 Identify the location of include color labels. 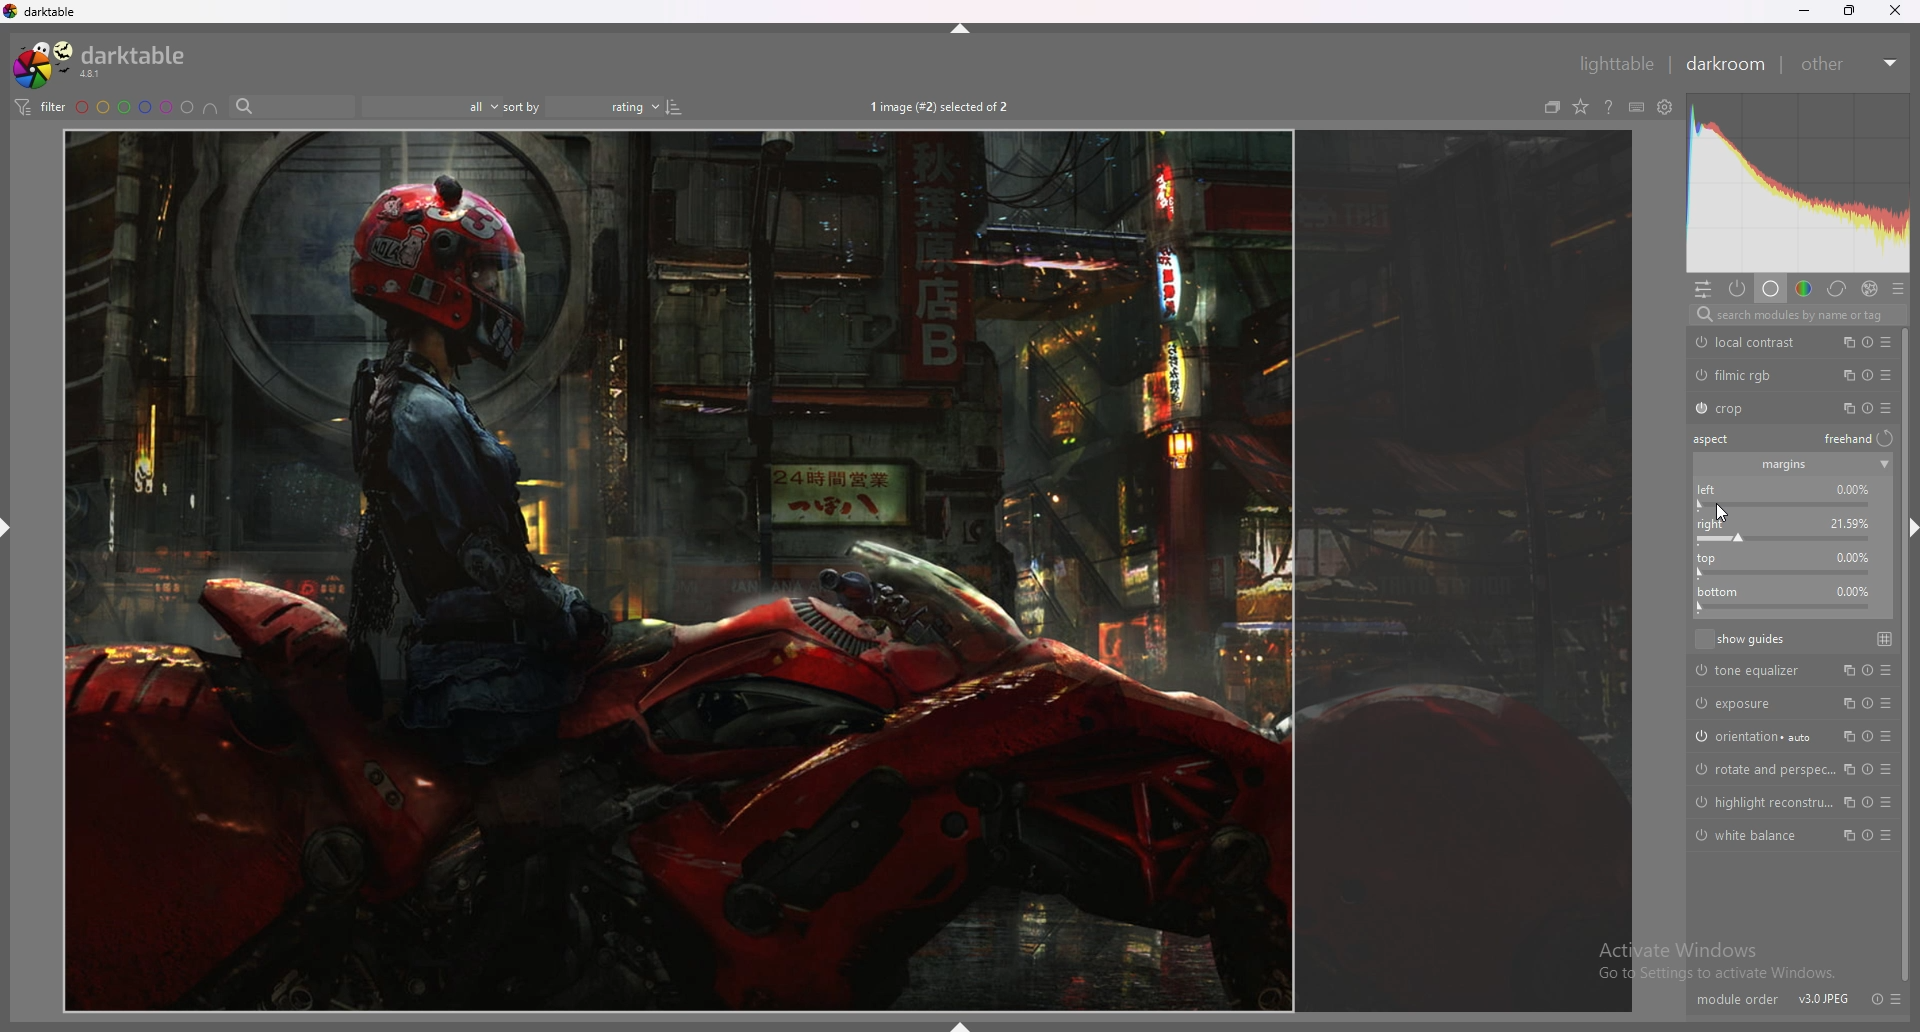
(211, 107).